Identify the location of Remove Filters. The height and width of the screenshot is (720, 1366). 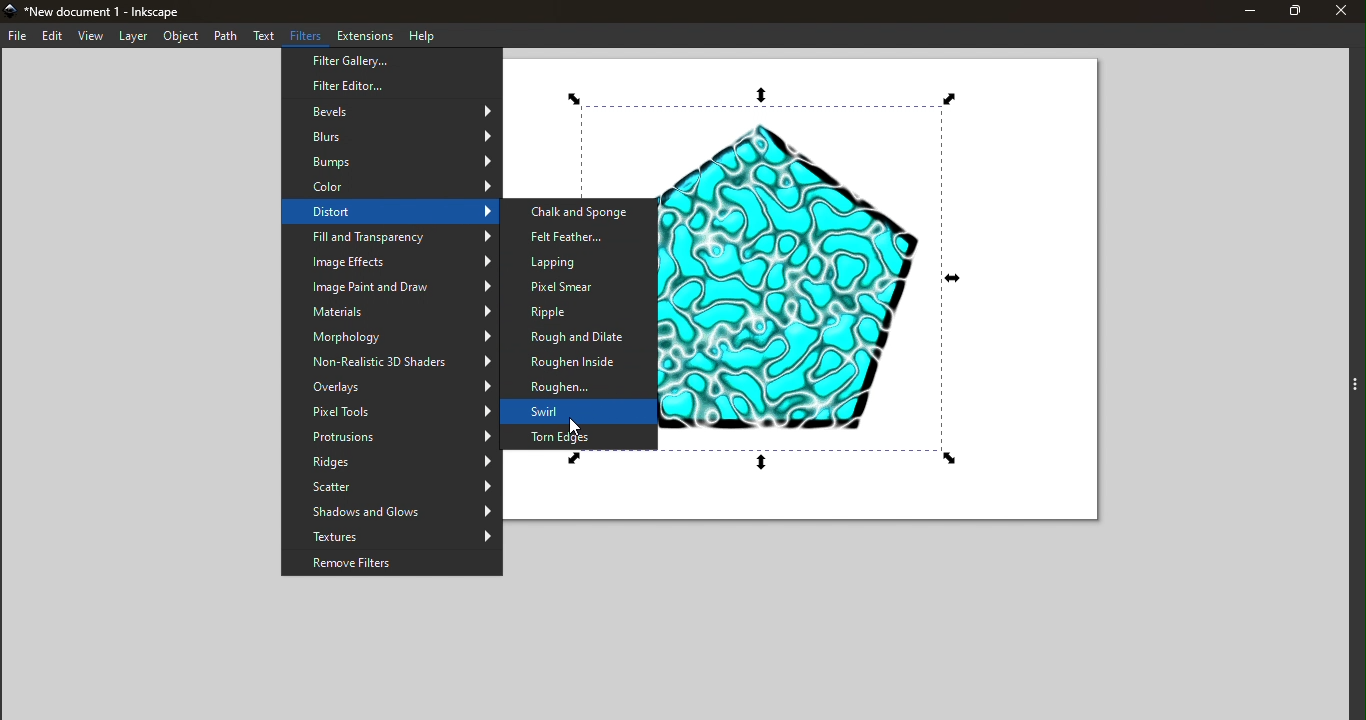
(393, 565).